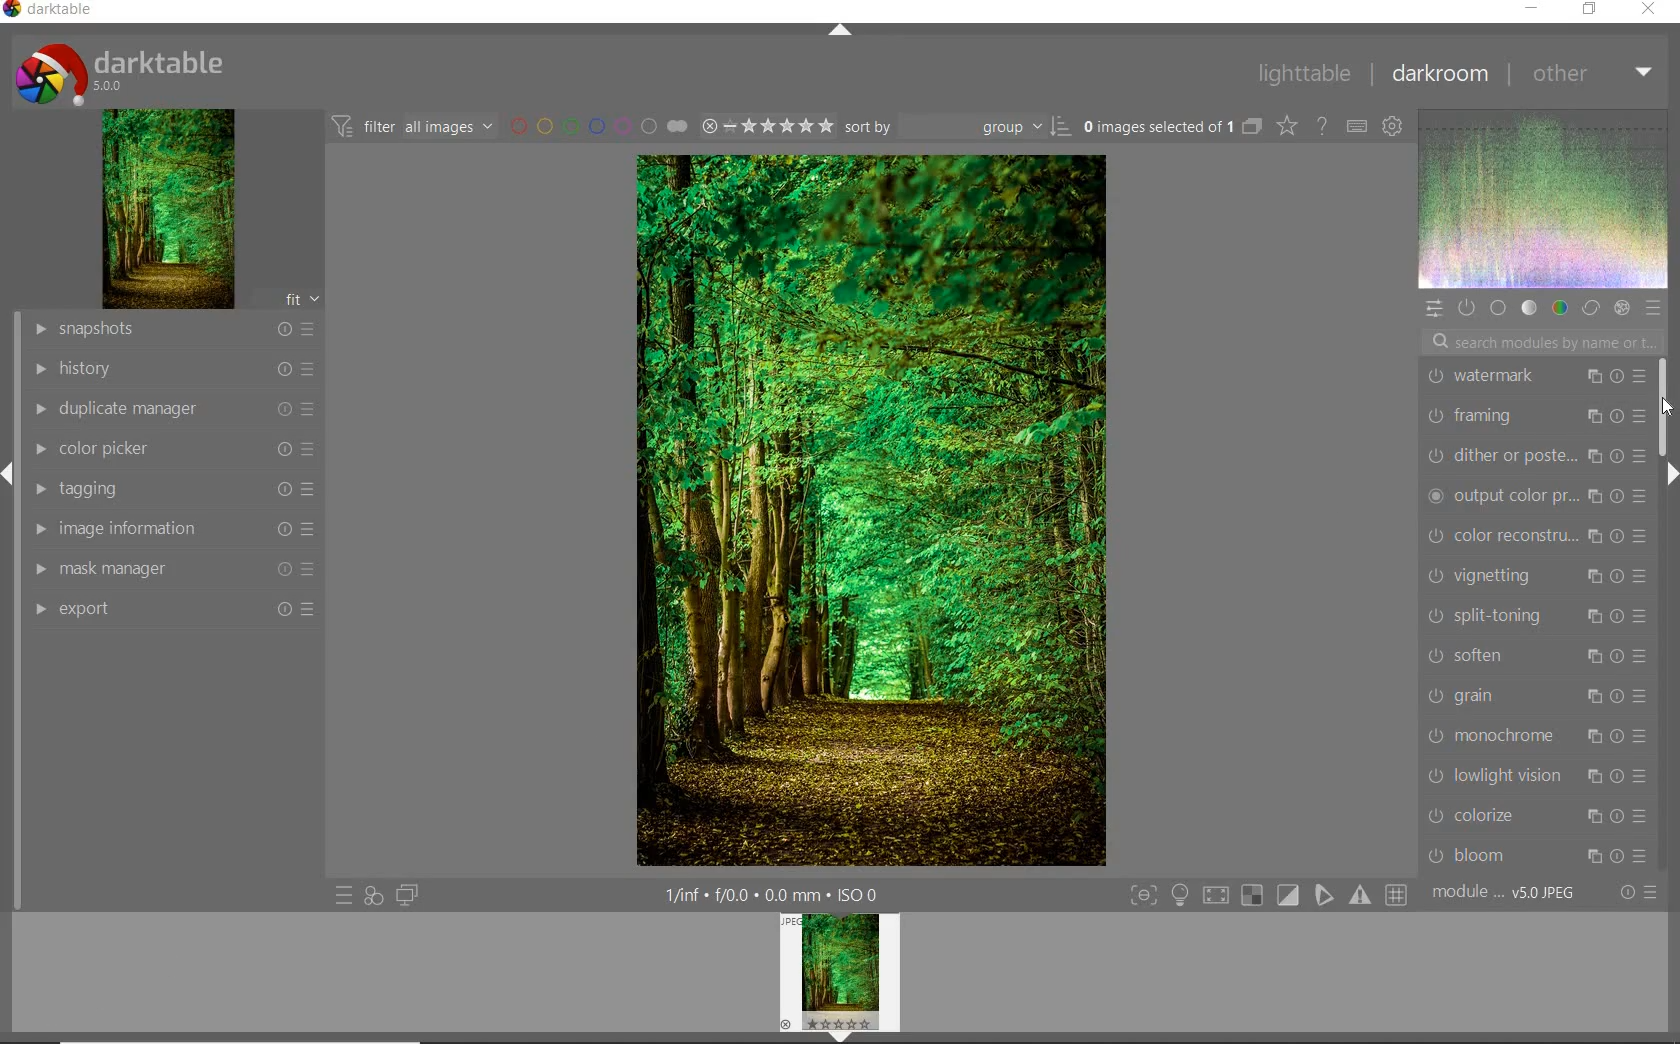  I want to click on FRAMING, so click(1533, 415).